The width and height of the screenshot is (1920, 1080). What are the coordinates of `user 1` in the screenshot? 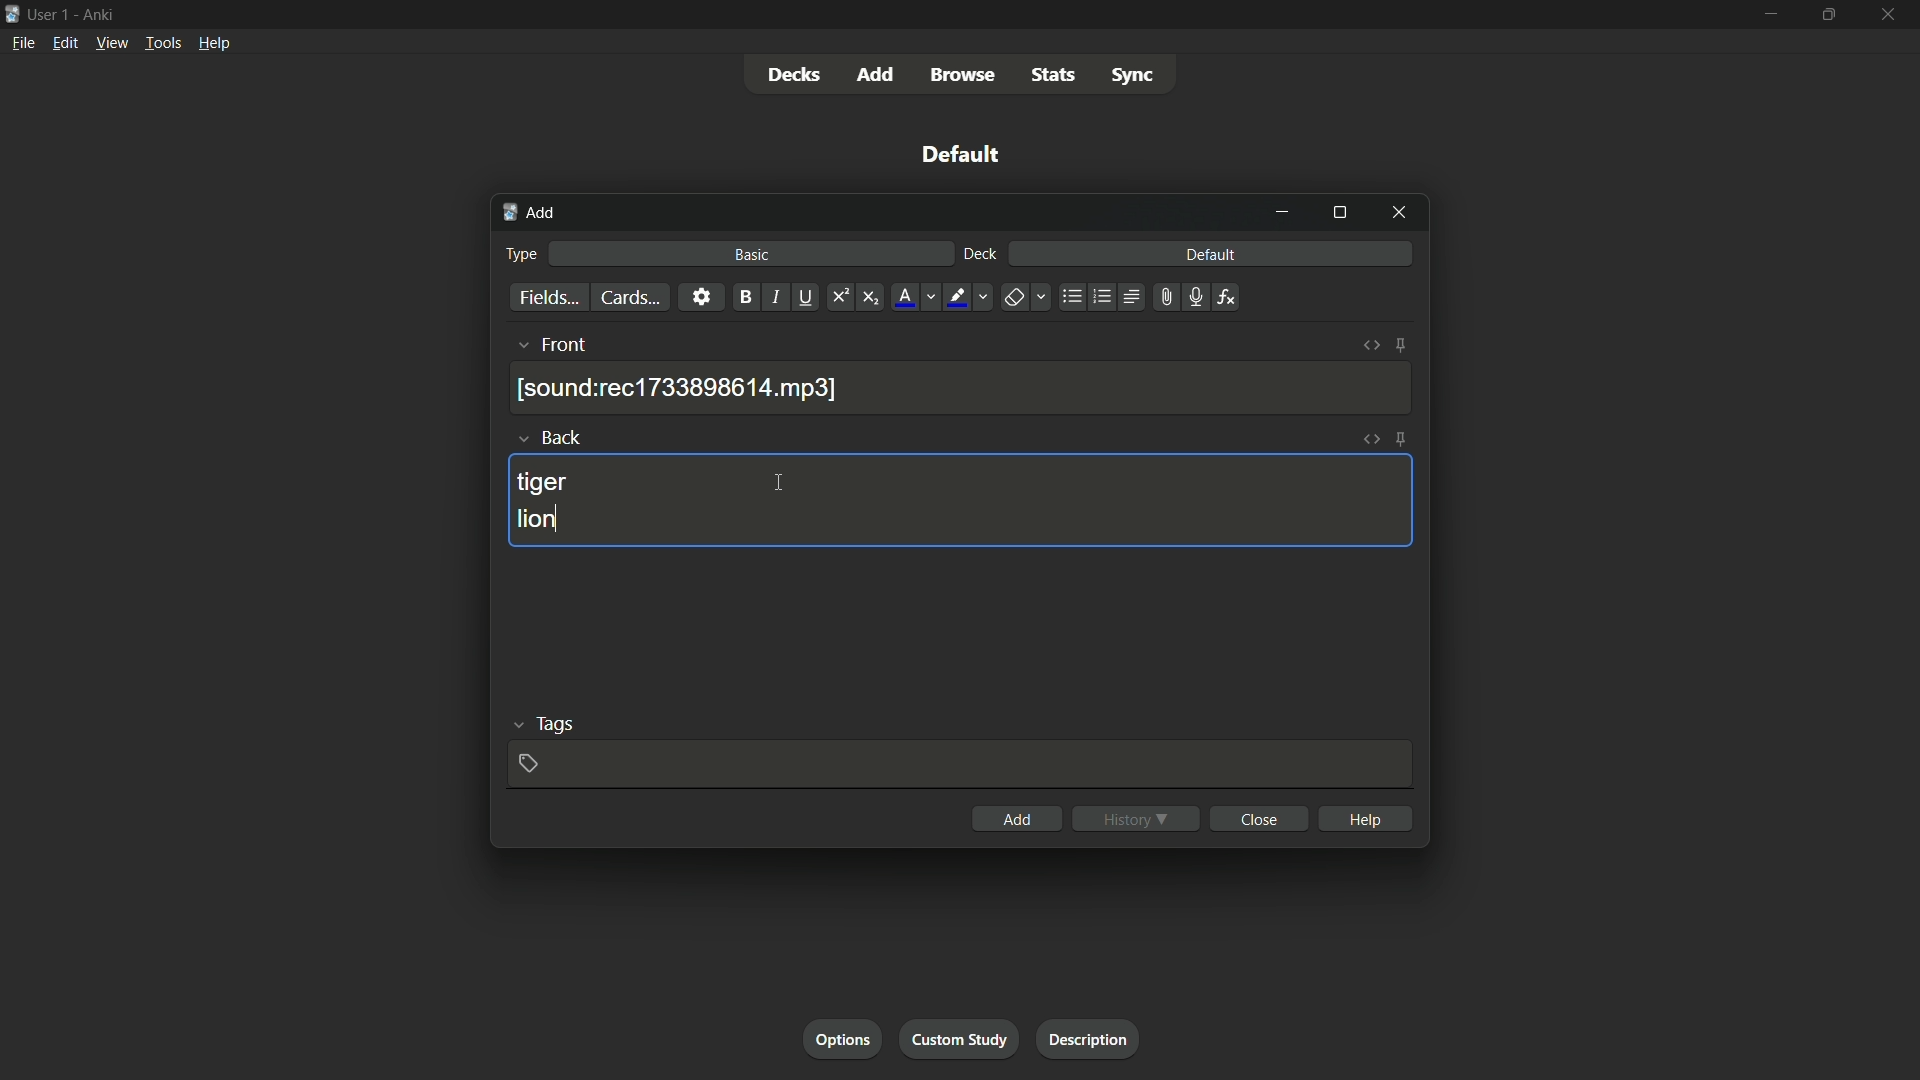 It's located at (50, 13).